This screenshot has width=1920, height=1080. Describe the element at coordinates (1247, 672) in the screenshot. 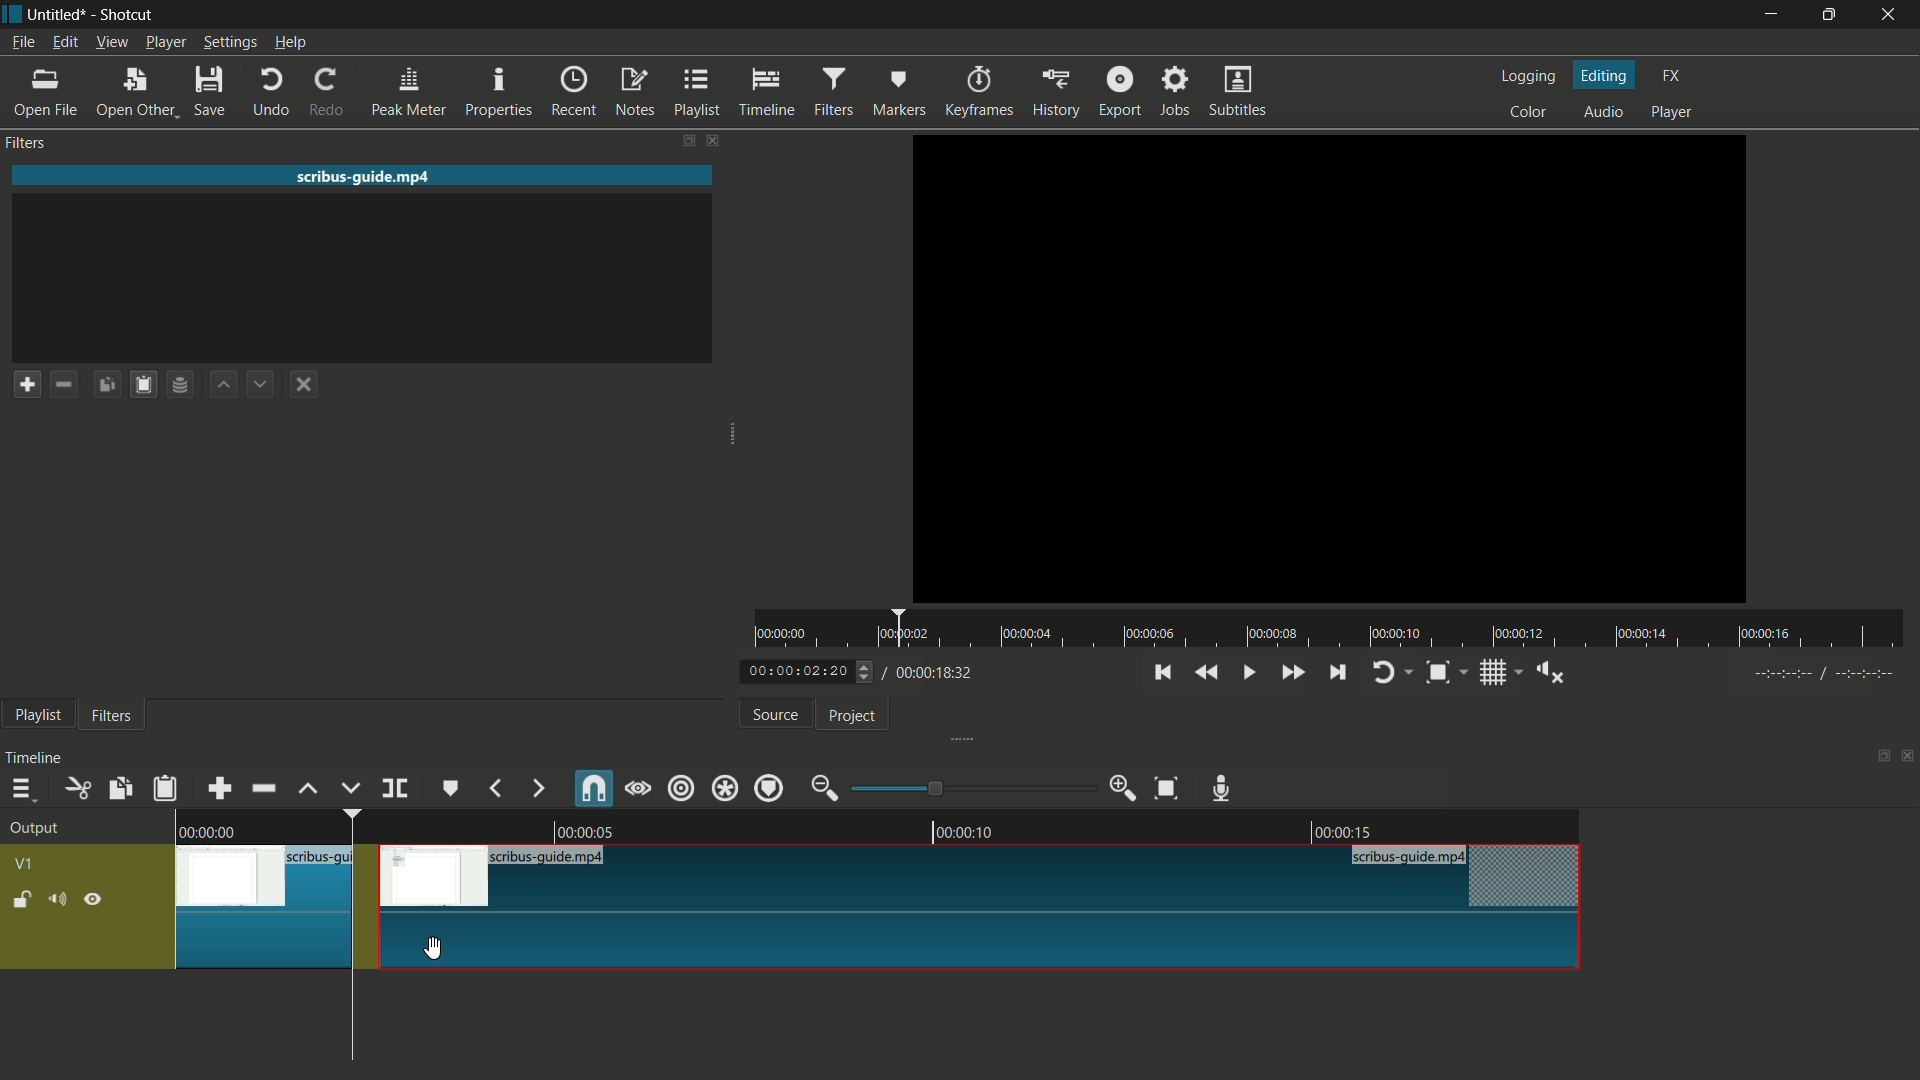

I see `toggle play or pause` at that location.